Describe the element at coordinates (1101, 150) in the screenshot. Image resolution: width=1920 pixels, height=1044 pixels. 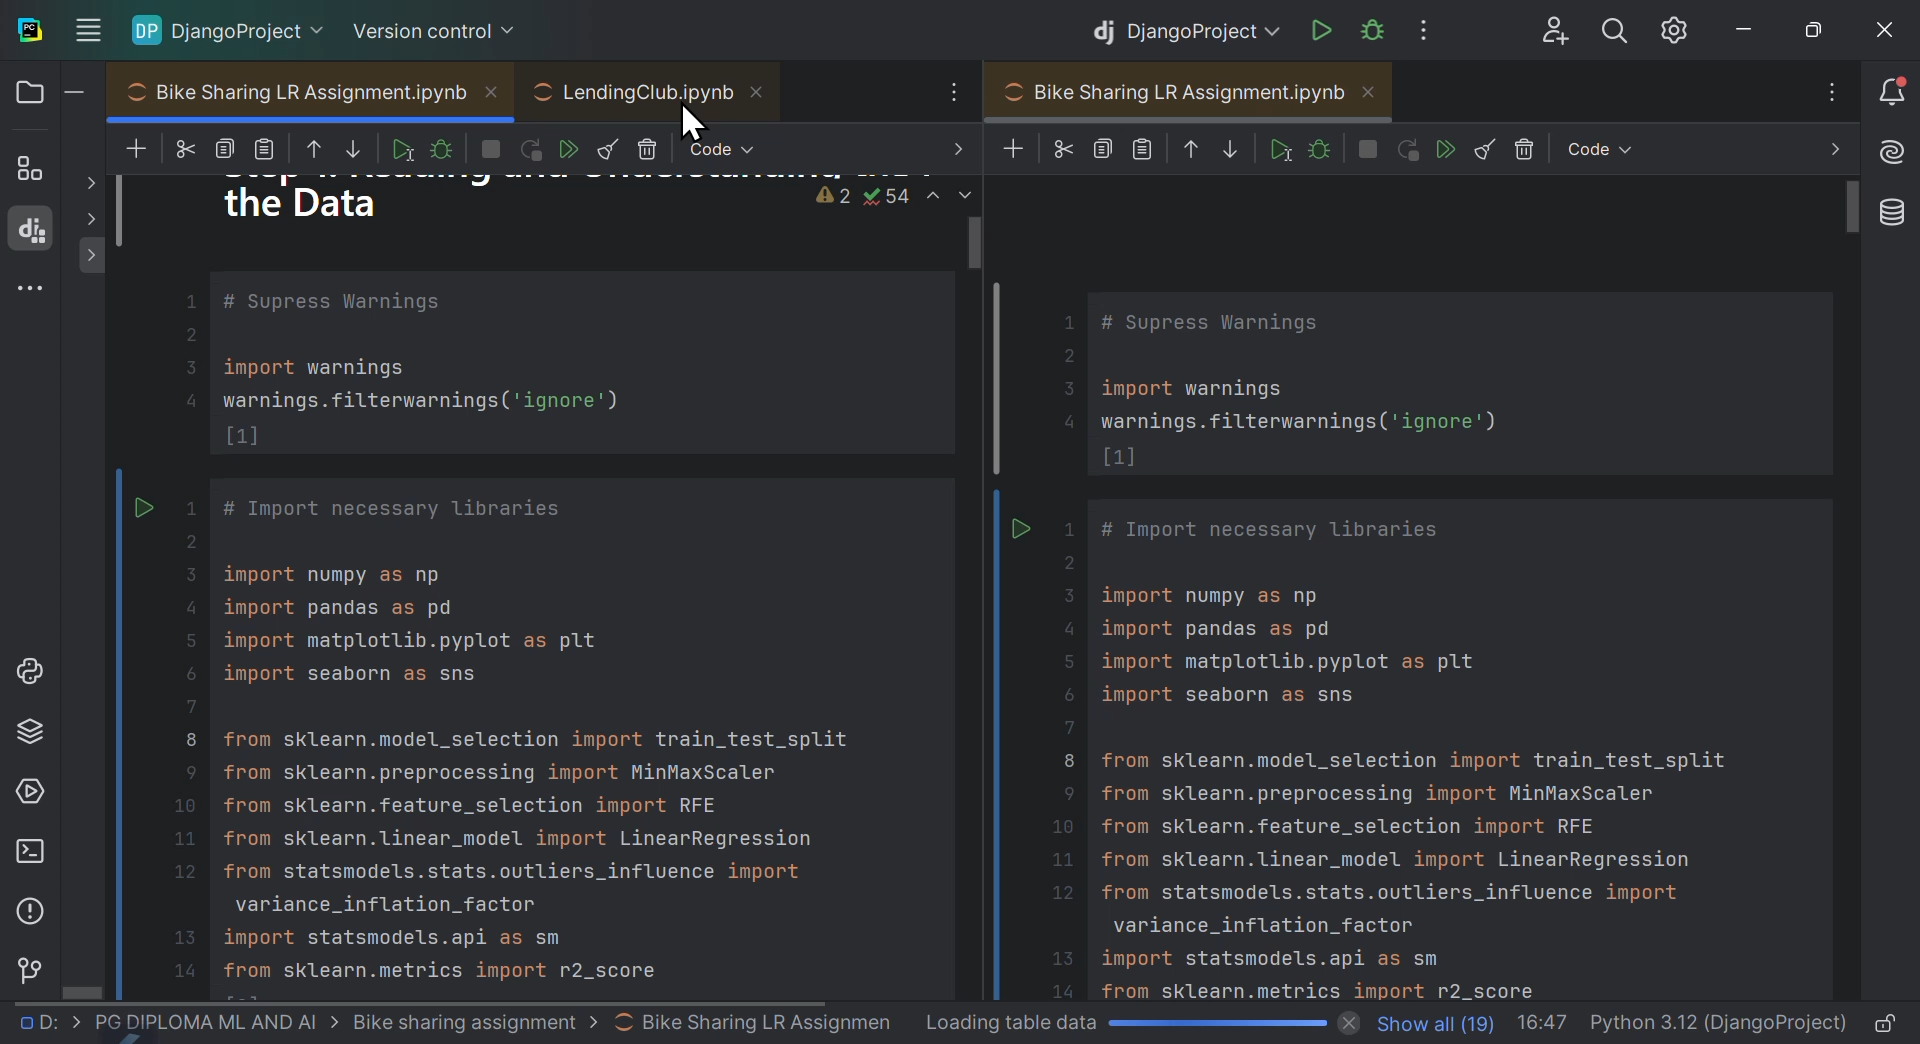
I see `copy cell` at that location.